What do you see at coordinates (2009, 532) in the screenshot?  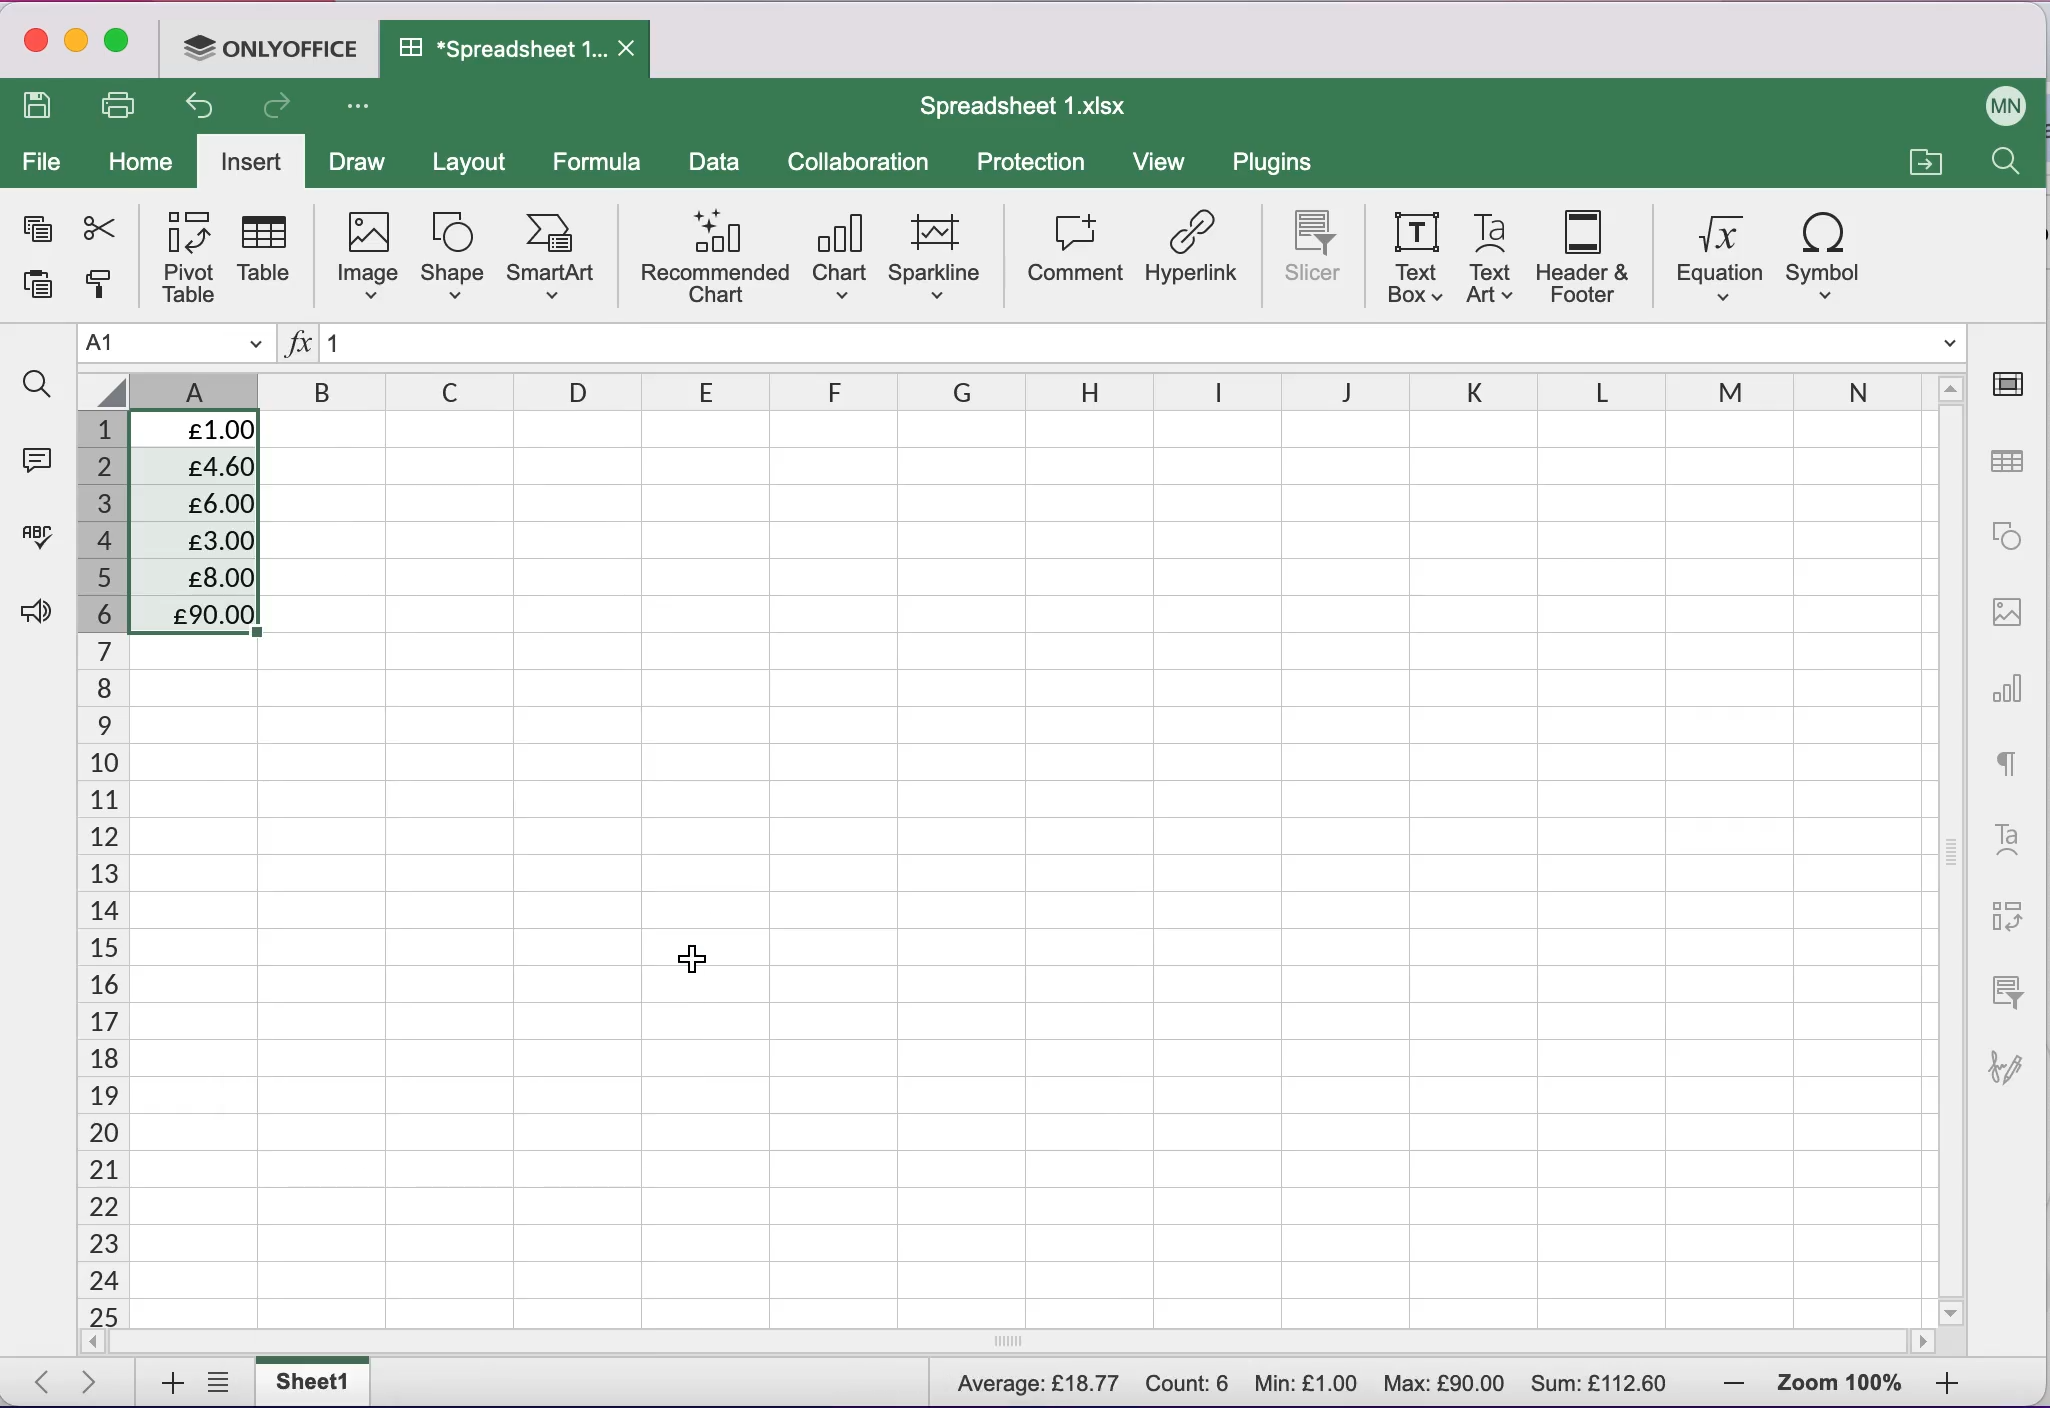 I see `shape` at bounding box center [2009, 532].